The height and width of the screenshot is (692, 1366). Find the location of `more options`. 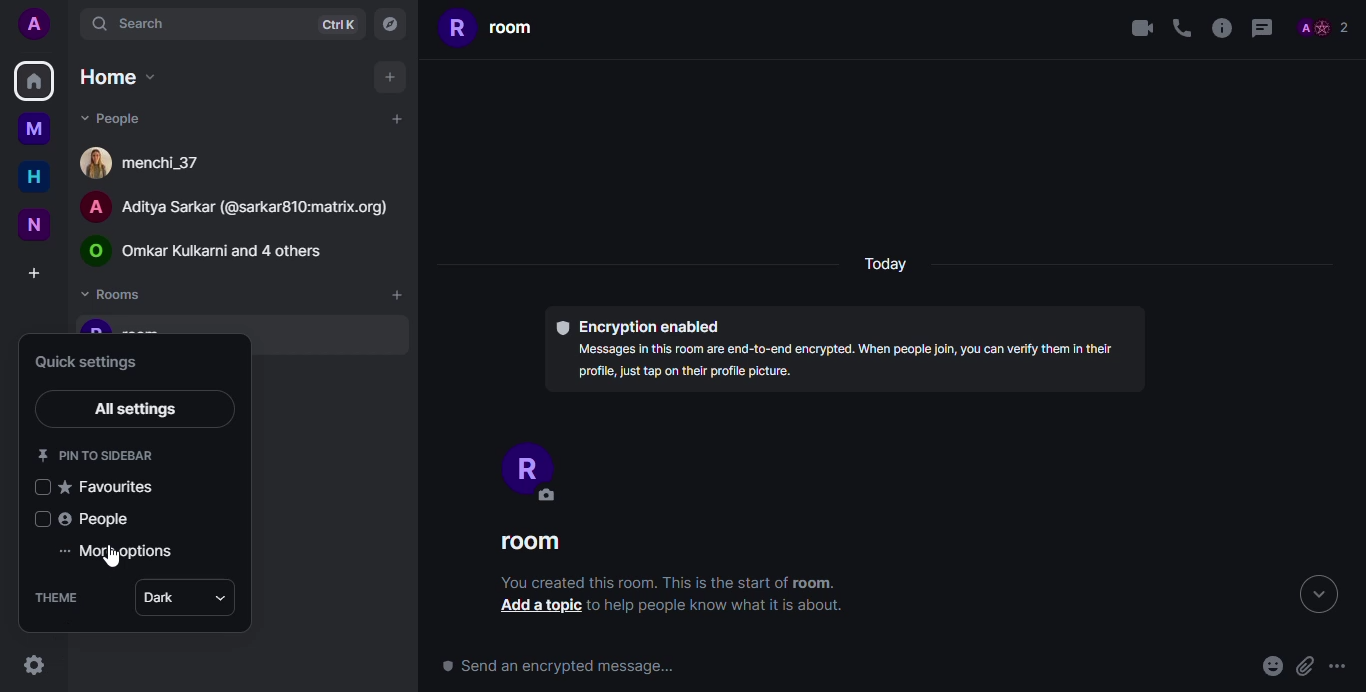

more options is located at coordinates (119, 552).